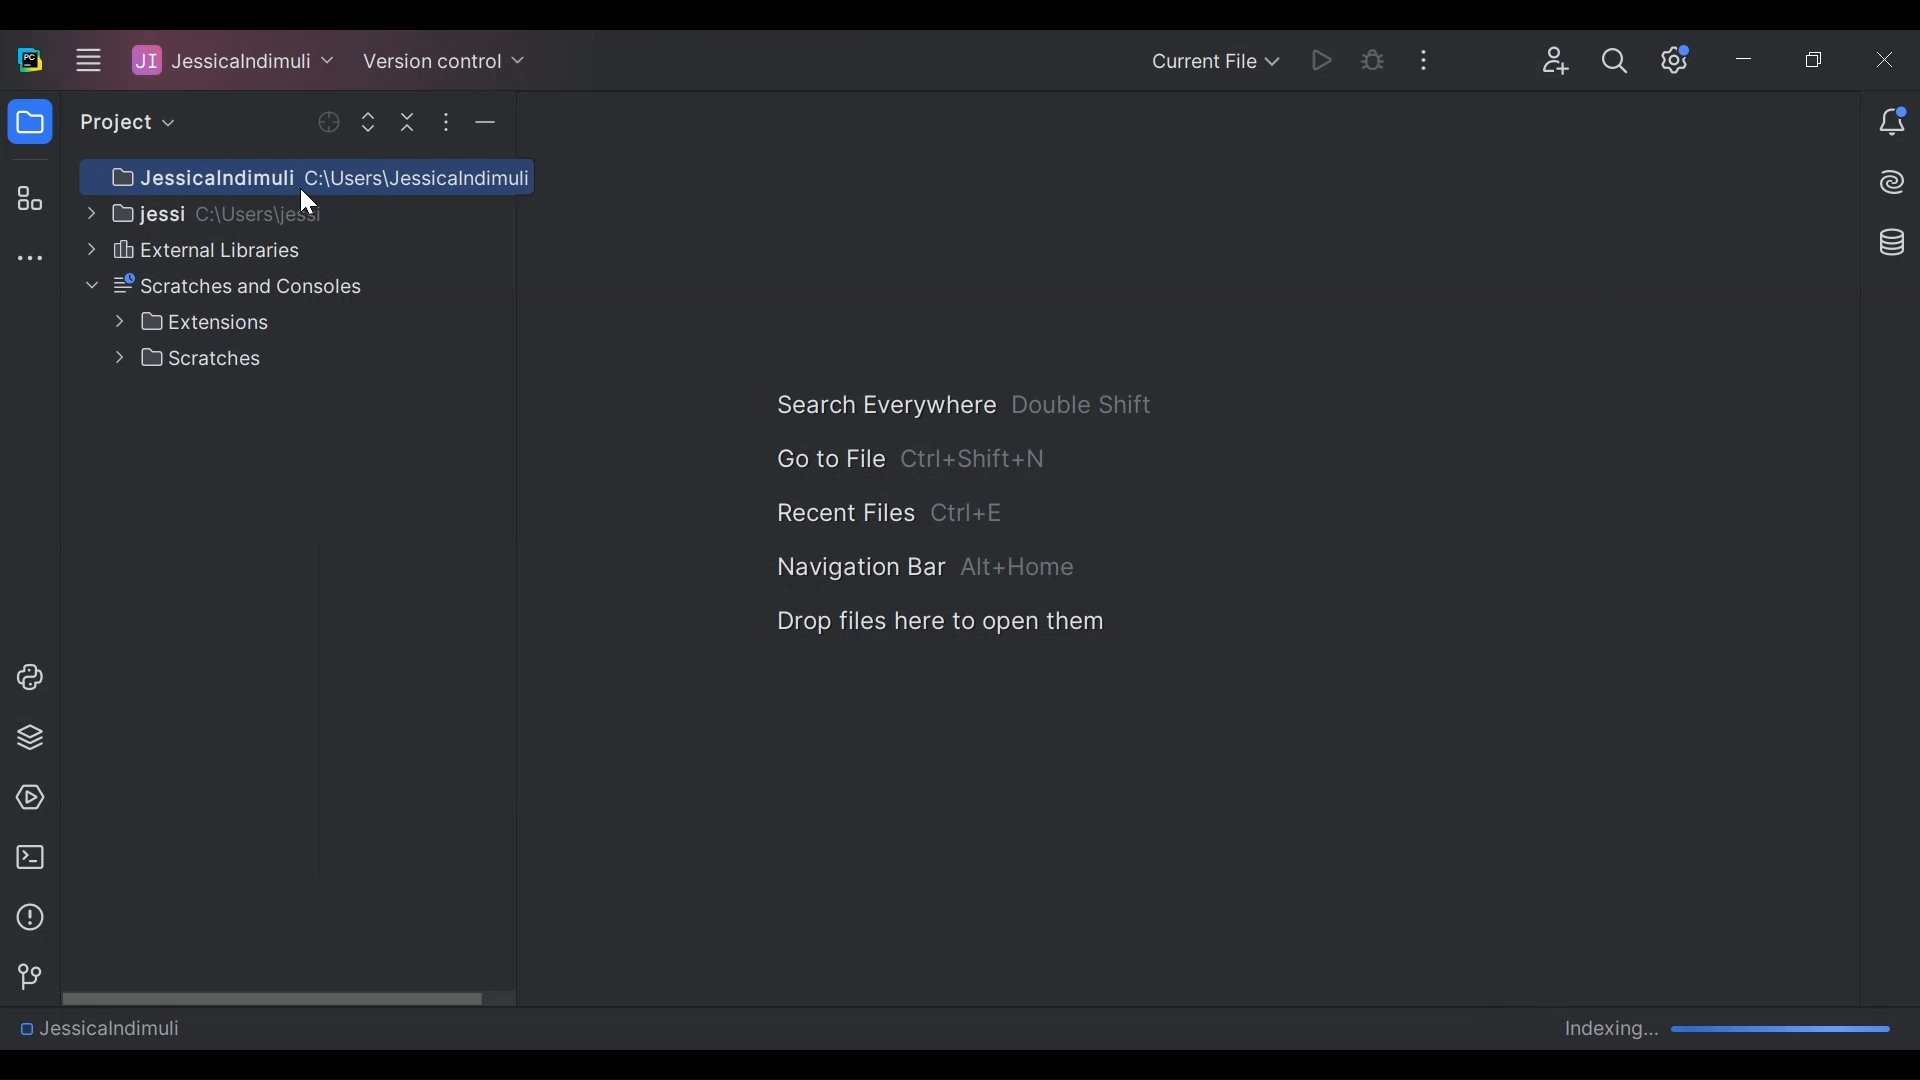 This screenshot has height=1080, width=1920. I want to click on Project Name, so click(99, 1027).